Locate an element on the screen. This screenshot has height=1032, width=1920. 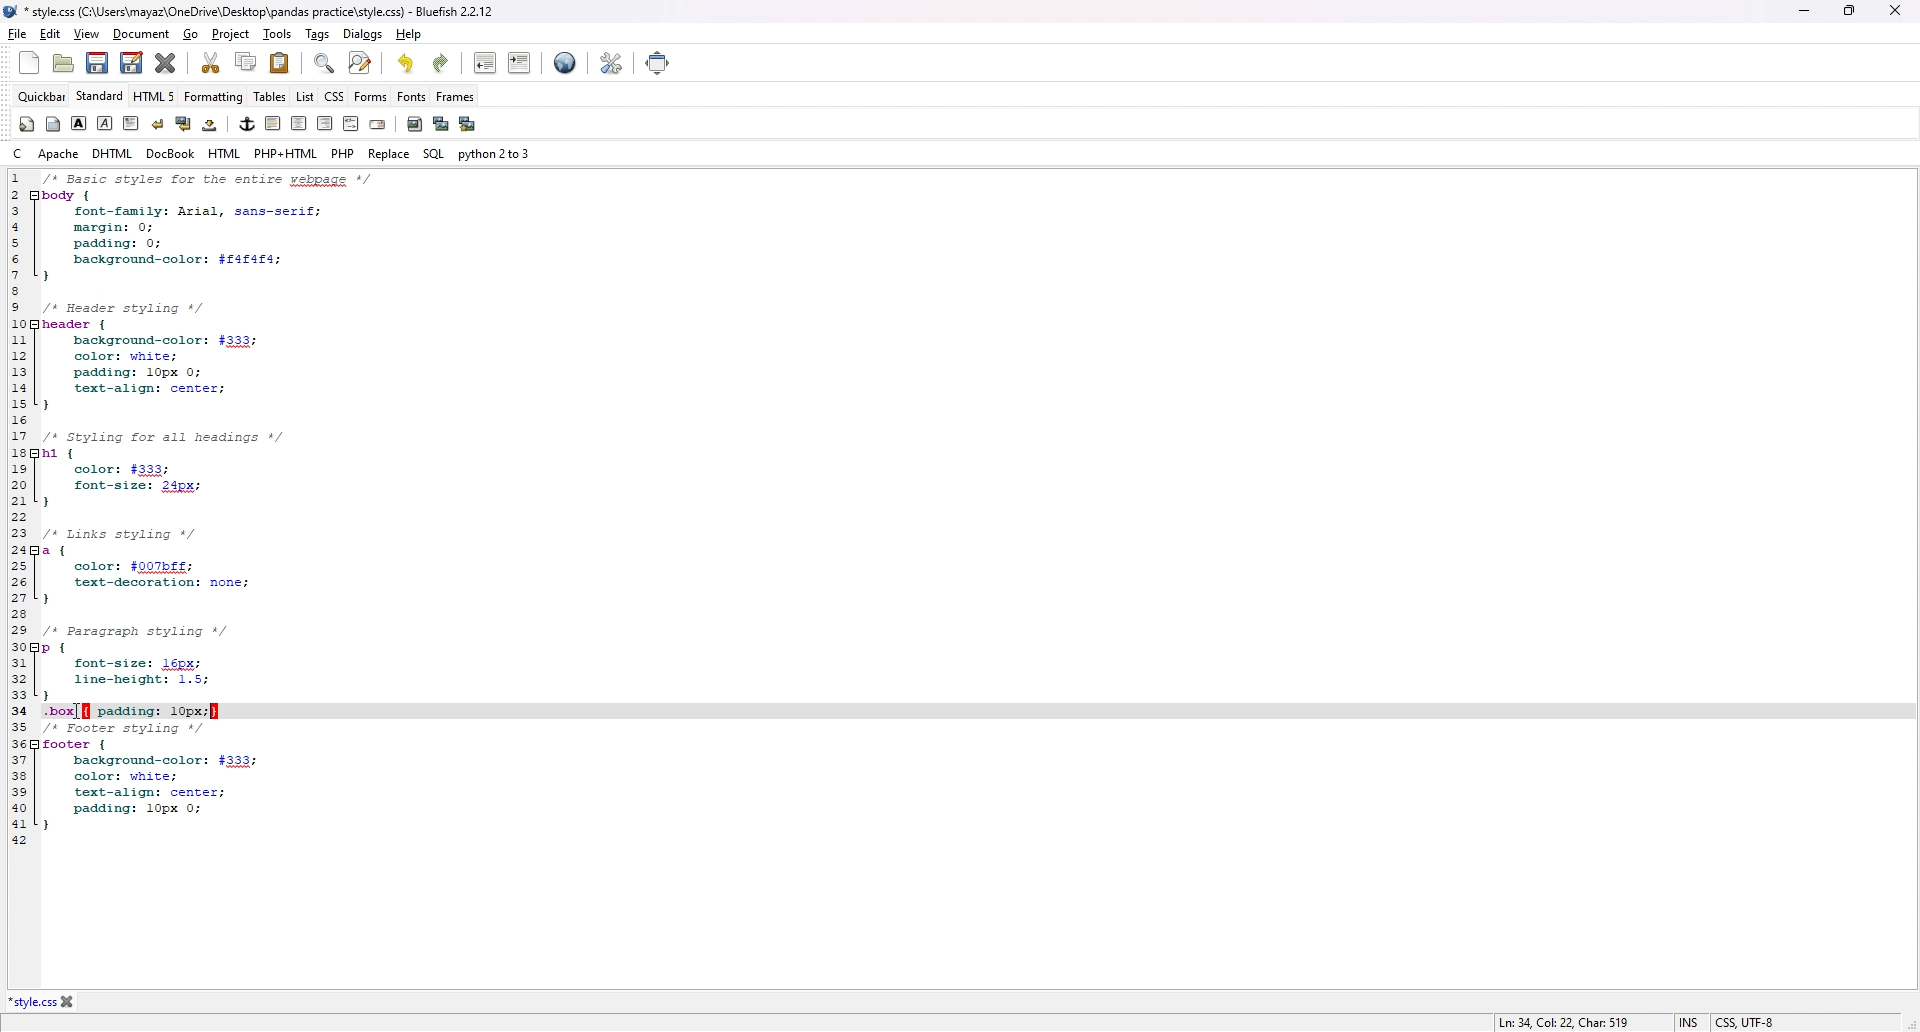
file is located at coordinates (17, 33).